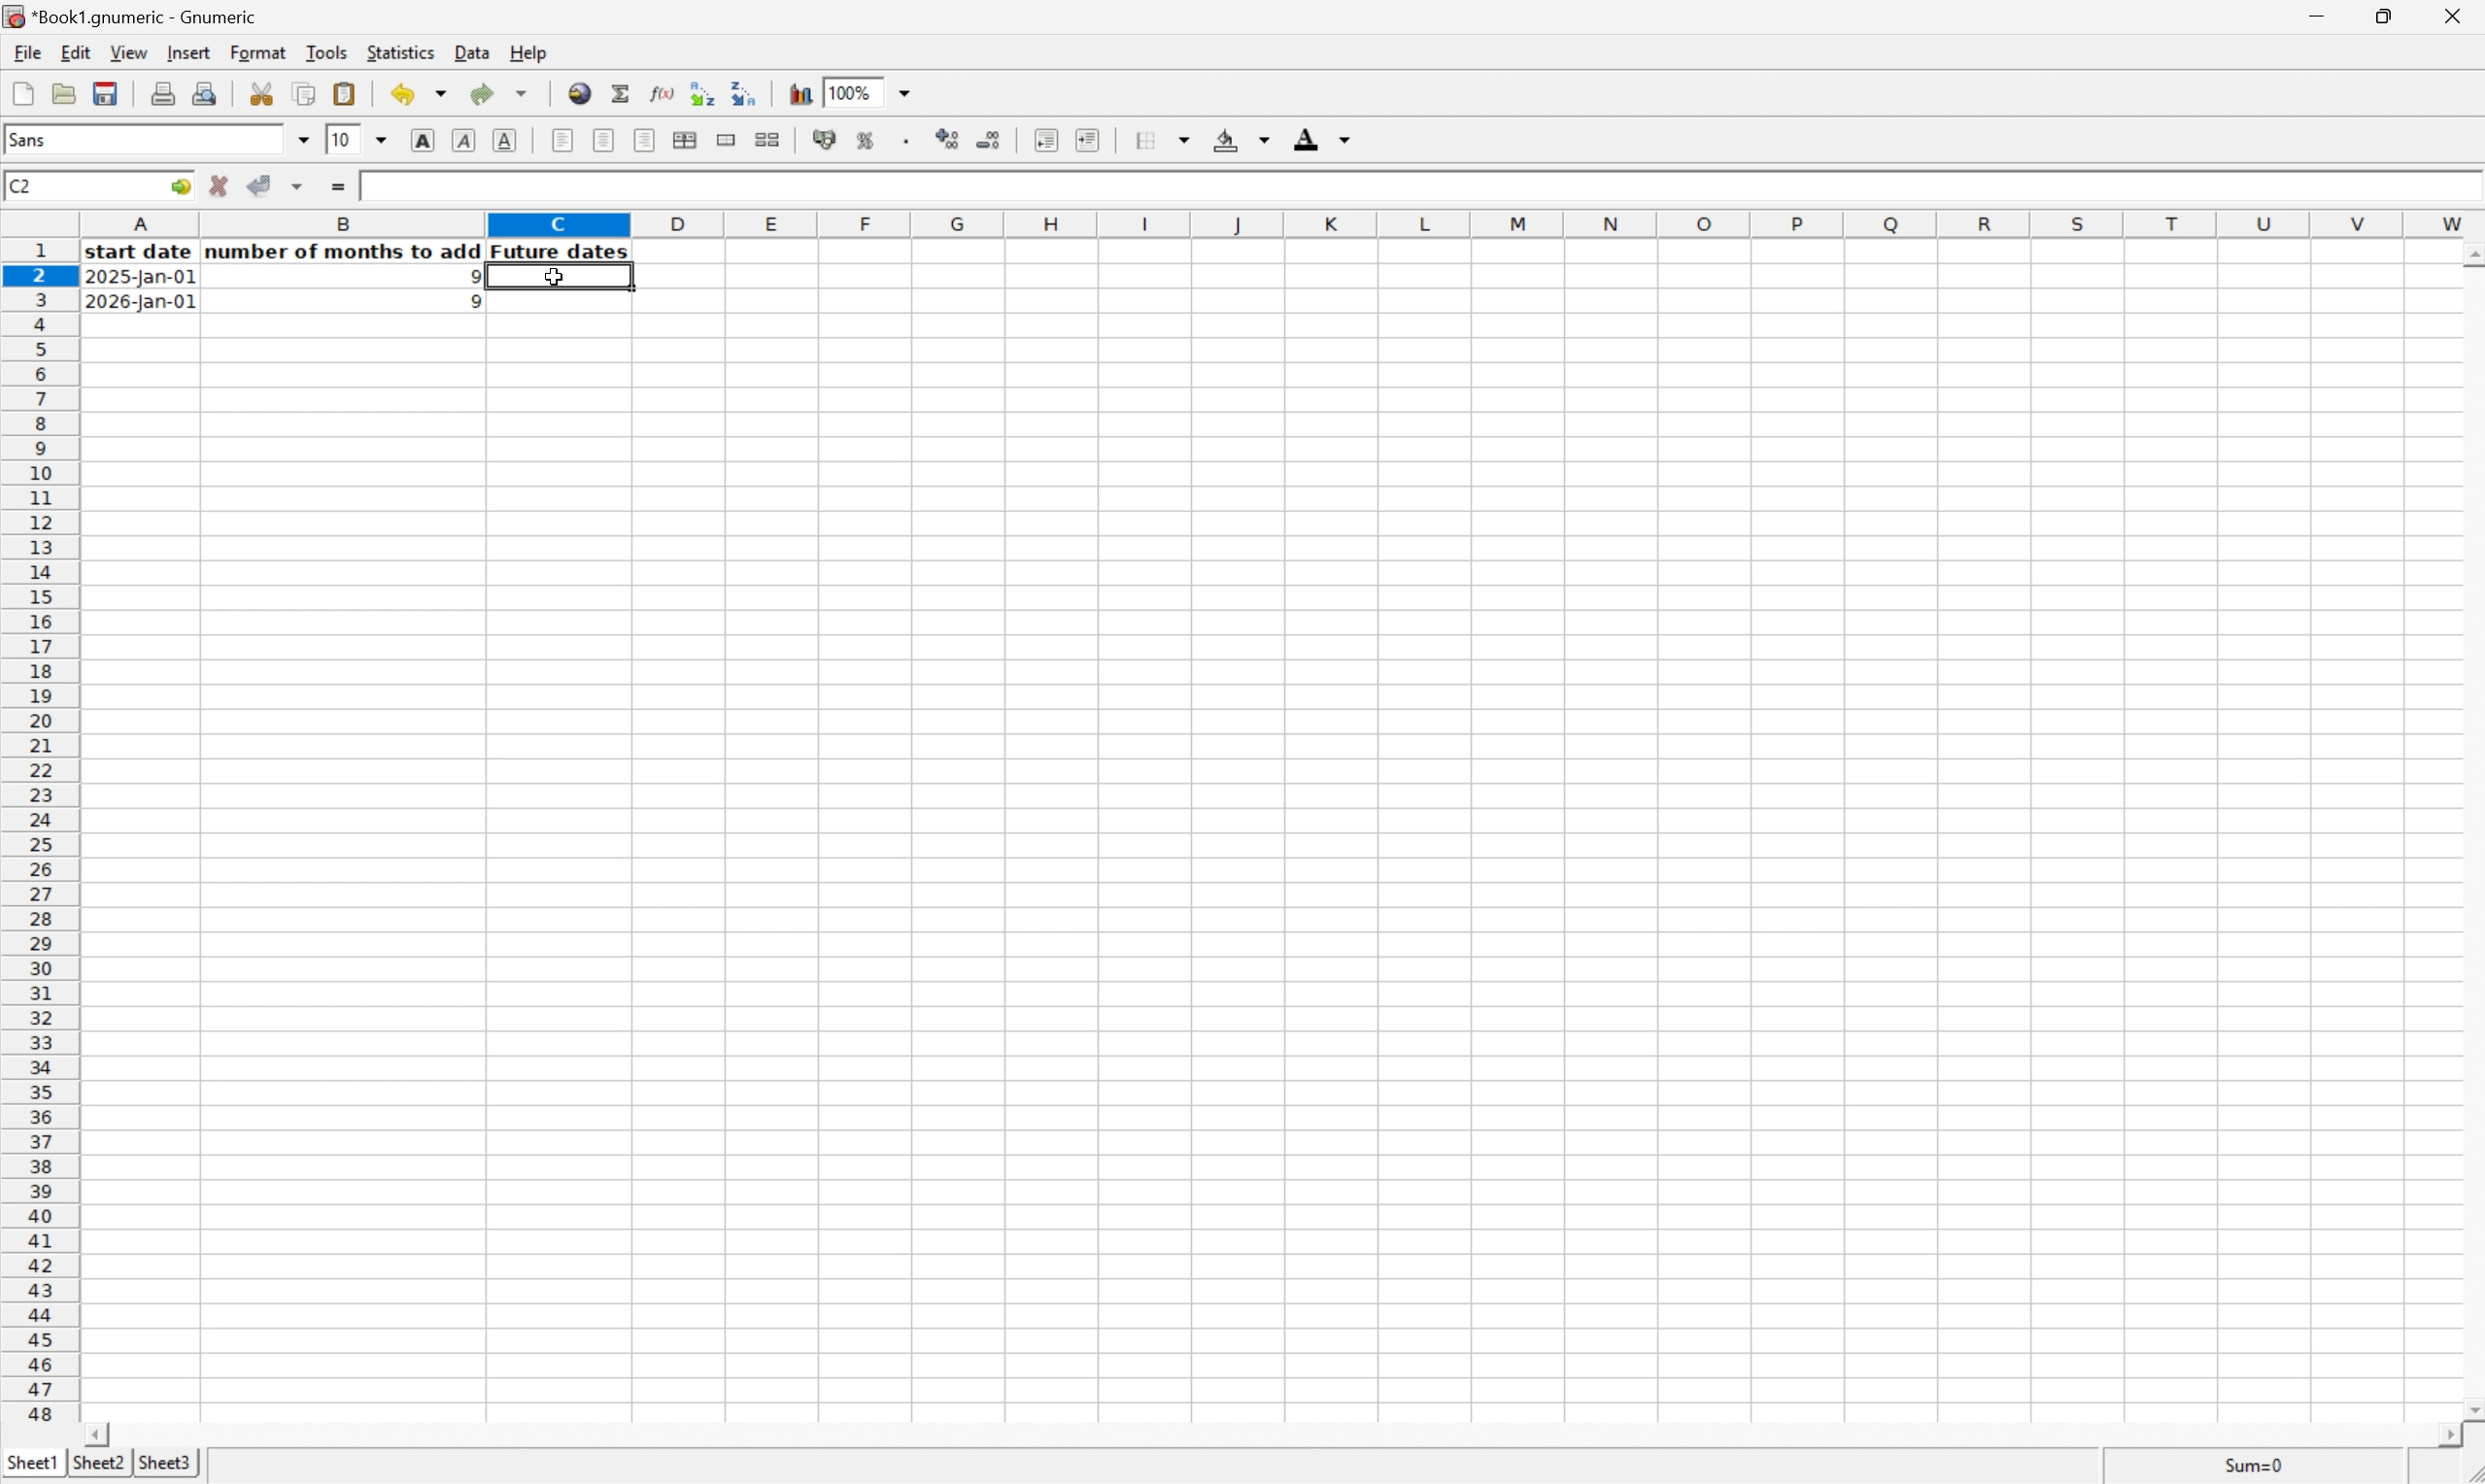 The height and width of the screenshot is (1484, 2485). Describe the element at coordinates (166, 93) in the screenshot. I see `Print current file` at that location.